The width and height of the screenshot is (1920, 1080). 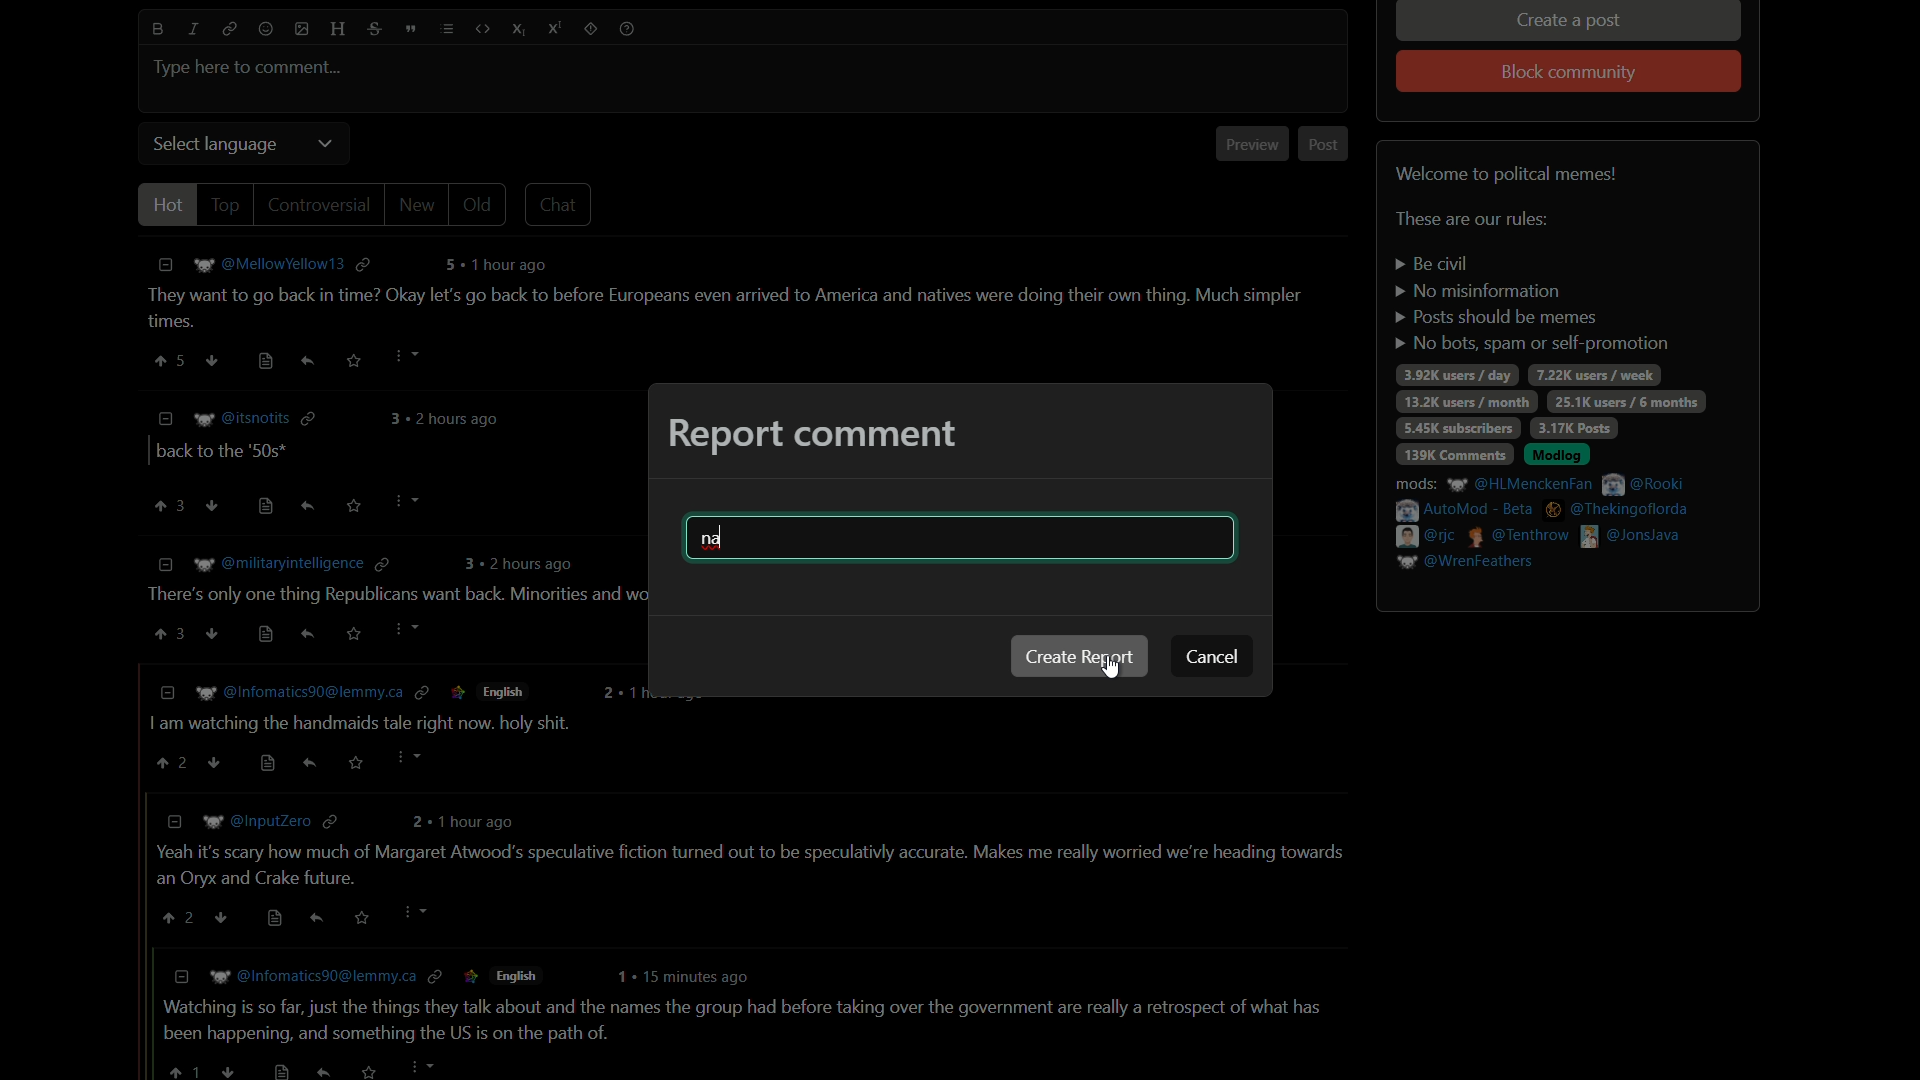 I want to click on code, so click(x=482, y=29).